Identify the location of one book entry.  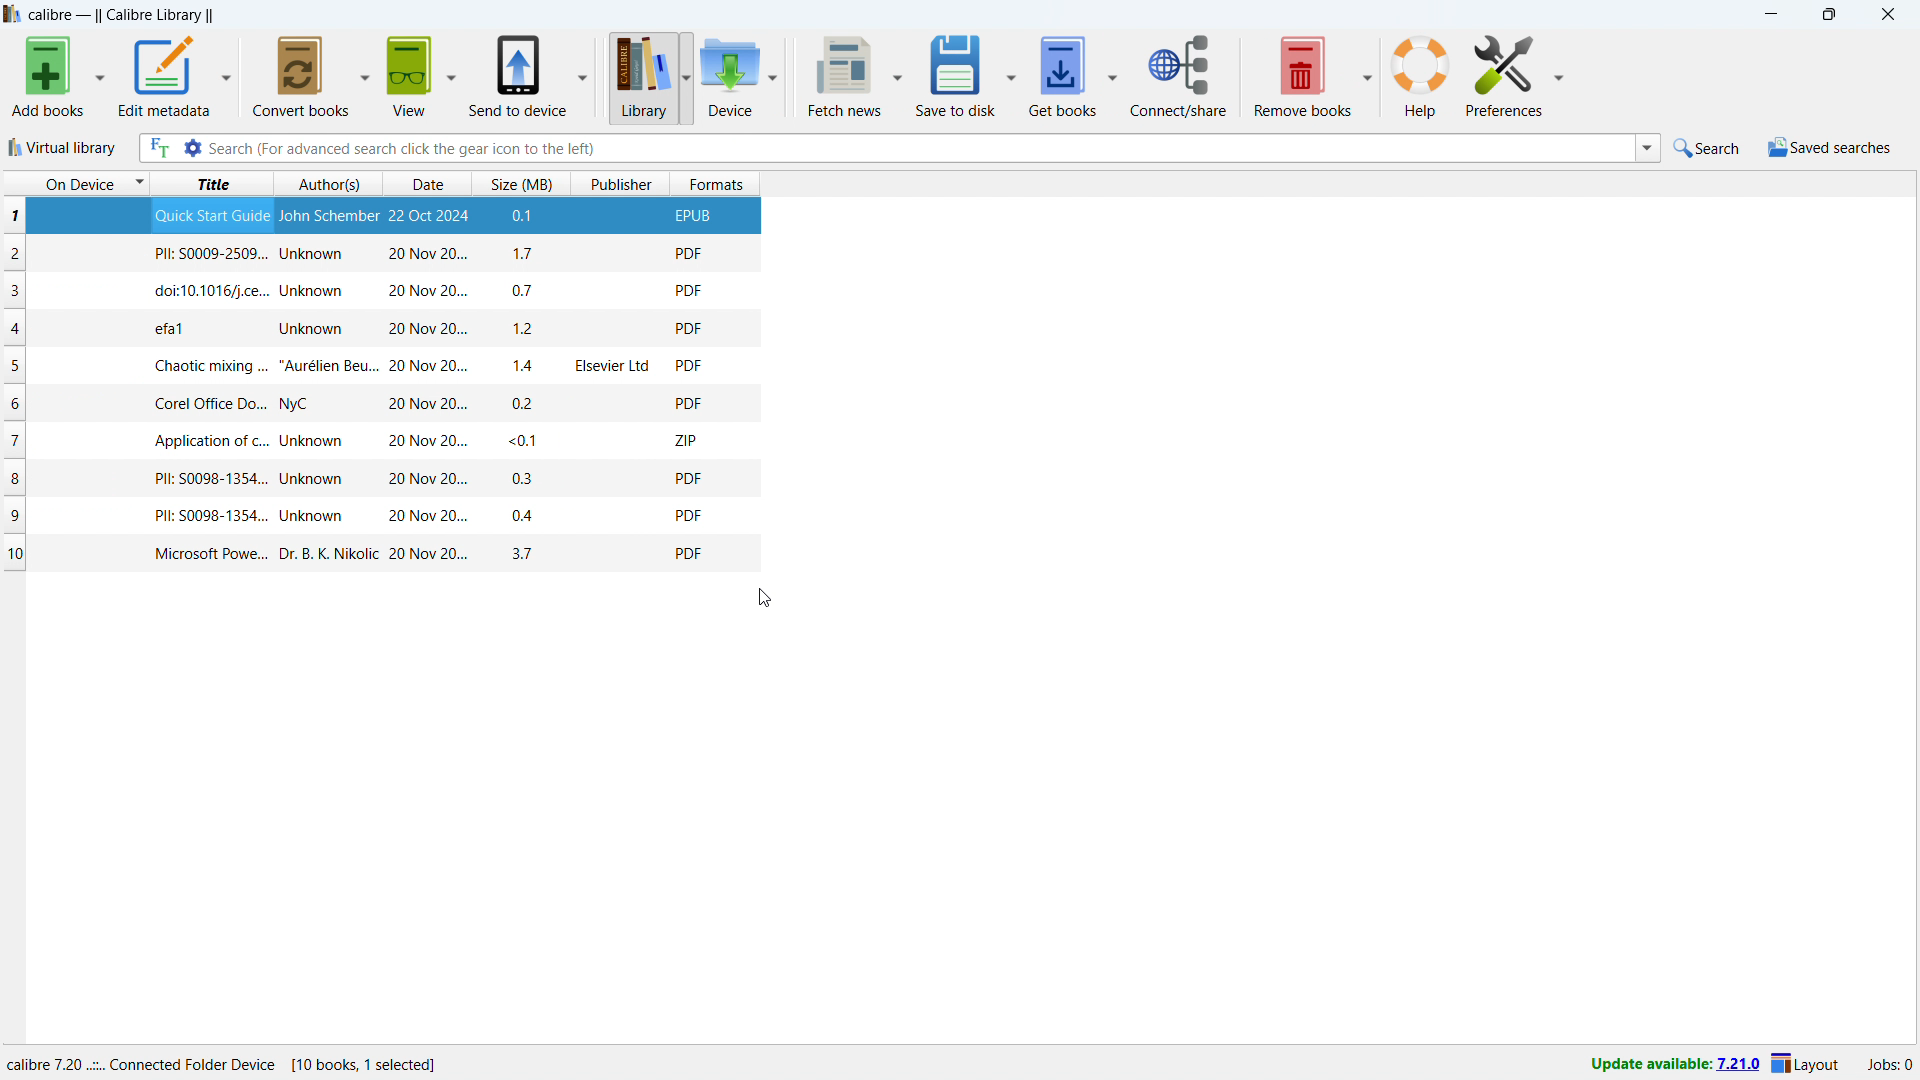
(384, 554).